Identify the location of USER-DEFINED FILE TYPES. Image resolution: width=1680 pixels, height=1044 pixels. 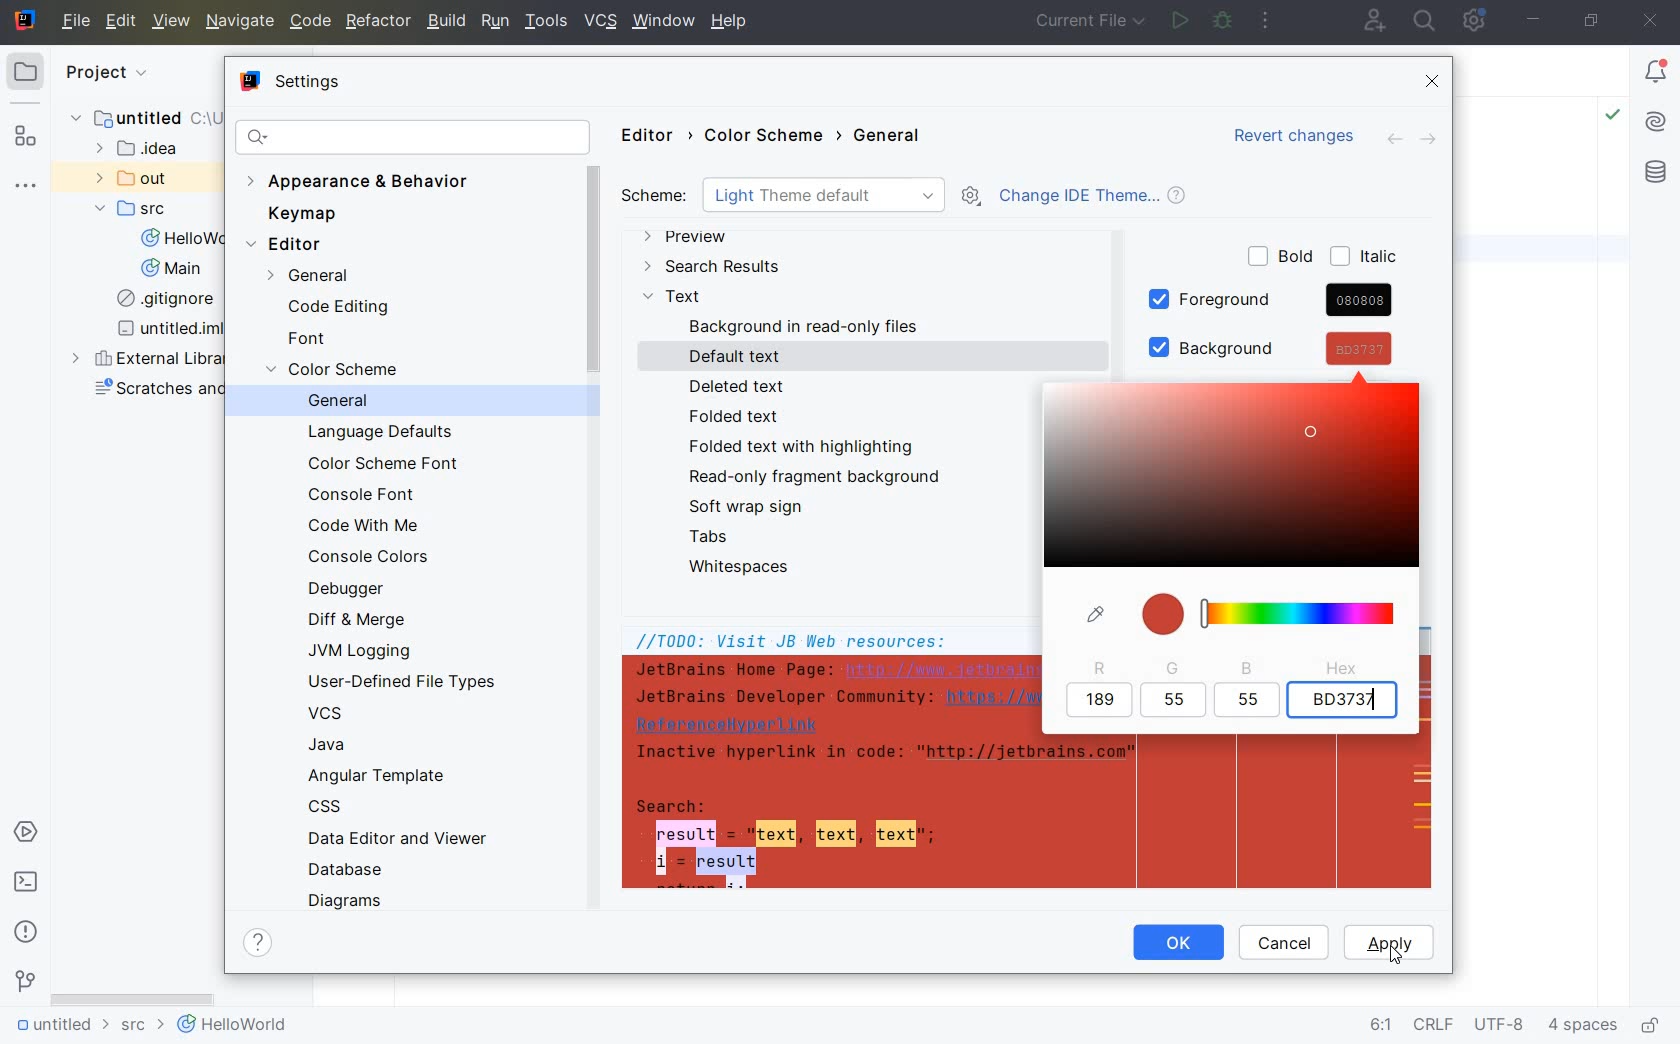
(402, 682).